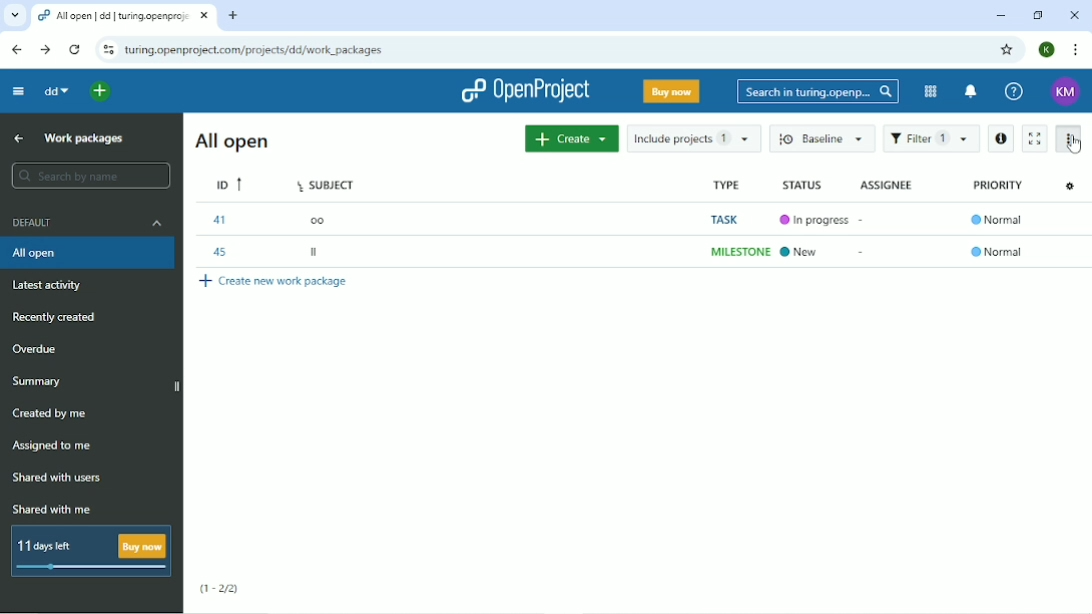  What do you see at coordinates (223, 220) in the screenshot?
I see `41` at bounding box center [223, 220].